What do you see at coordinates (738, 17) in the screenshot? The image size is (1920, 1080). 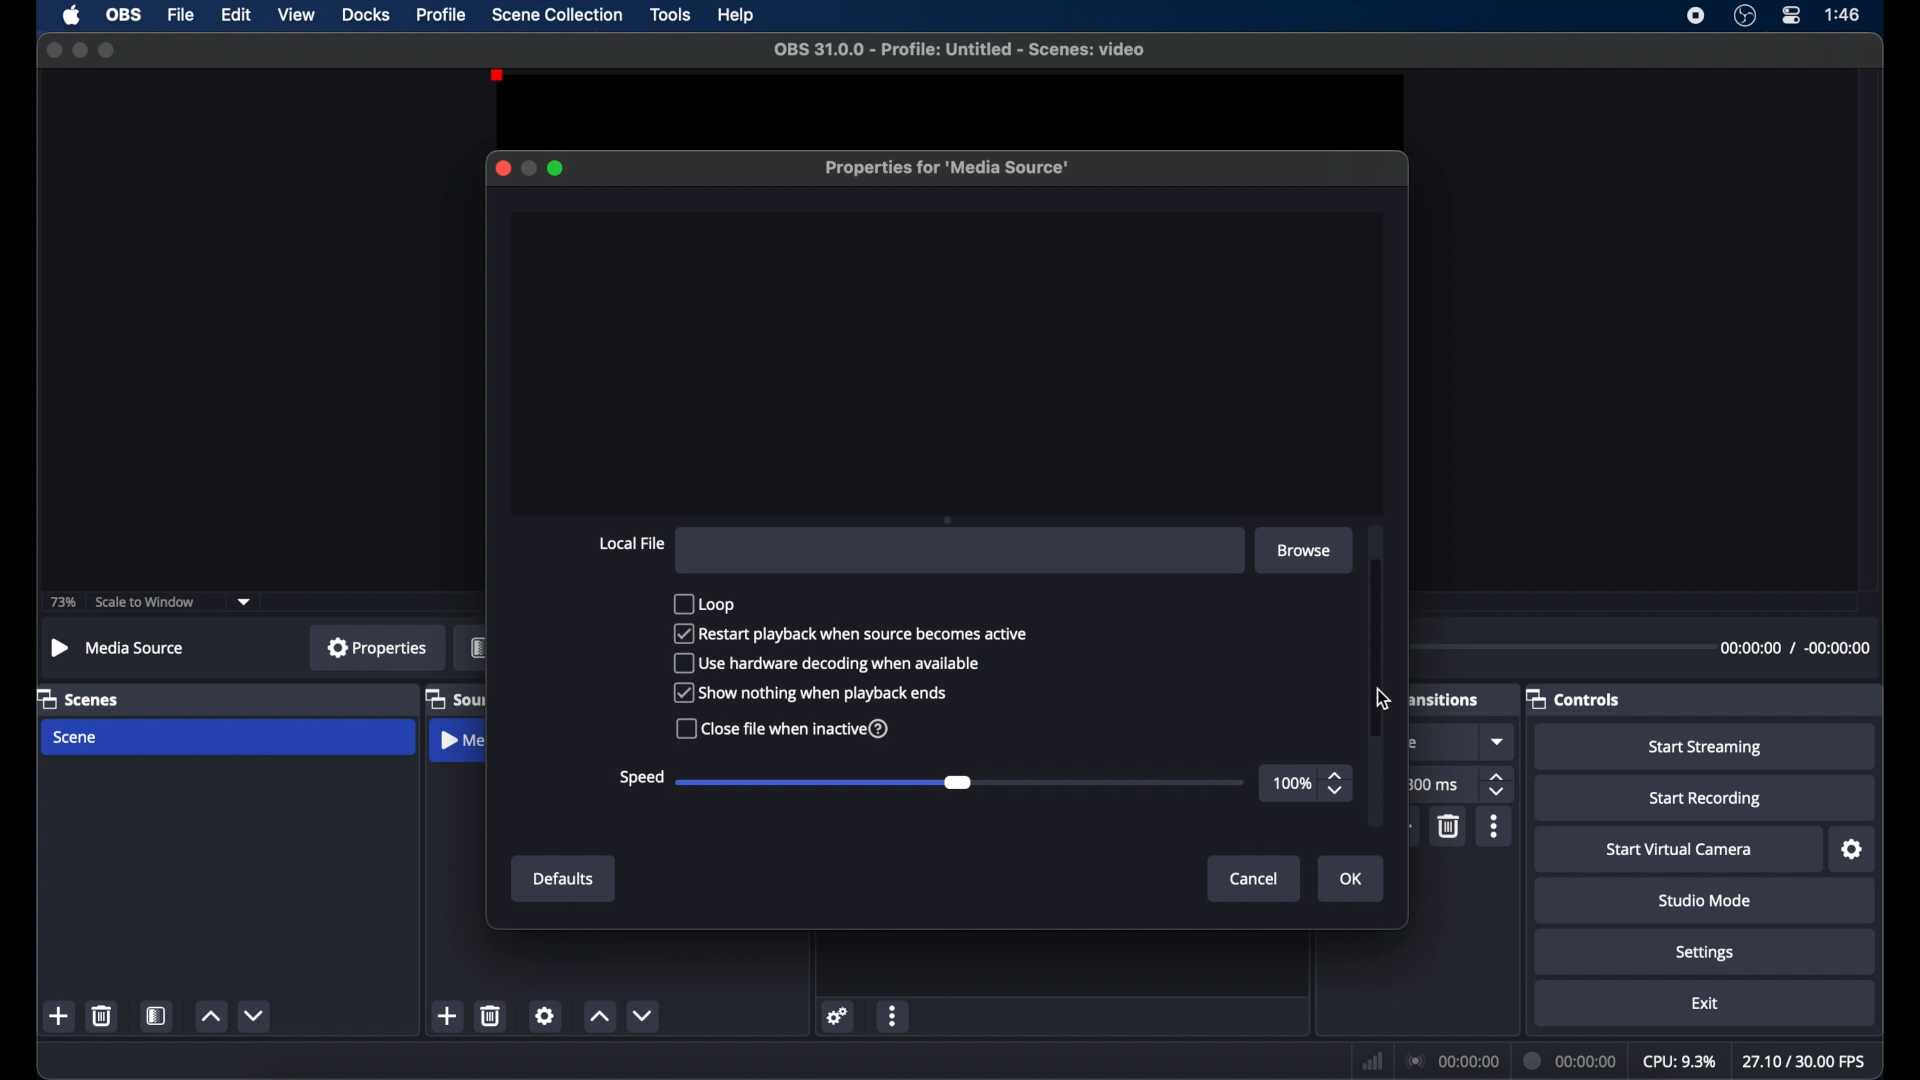 I see `help` at bounding box center [738, 17].